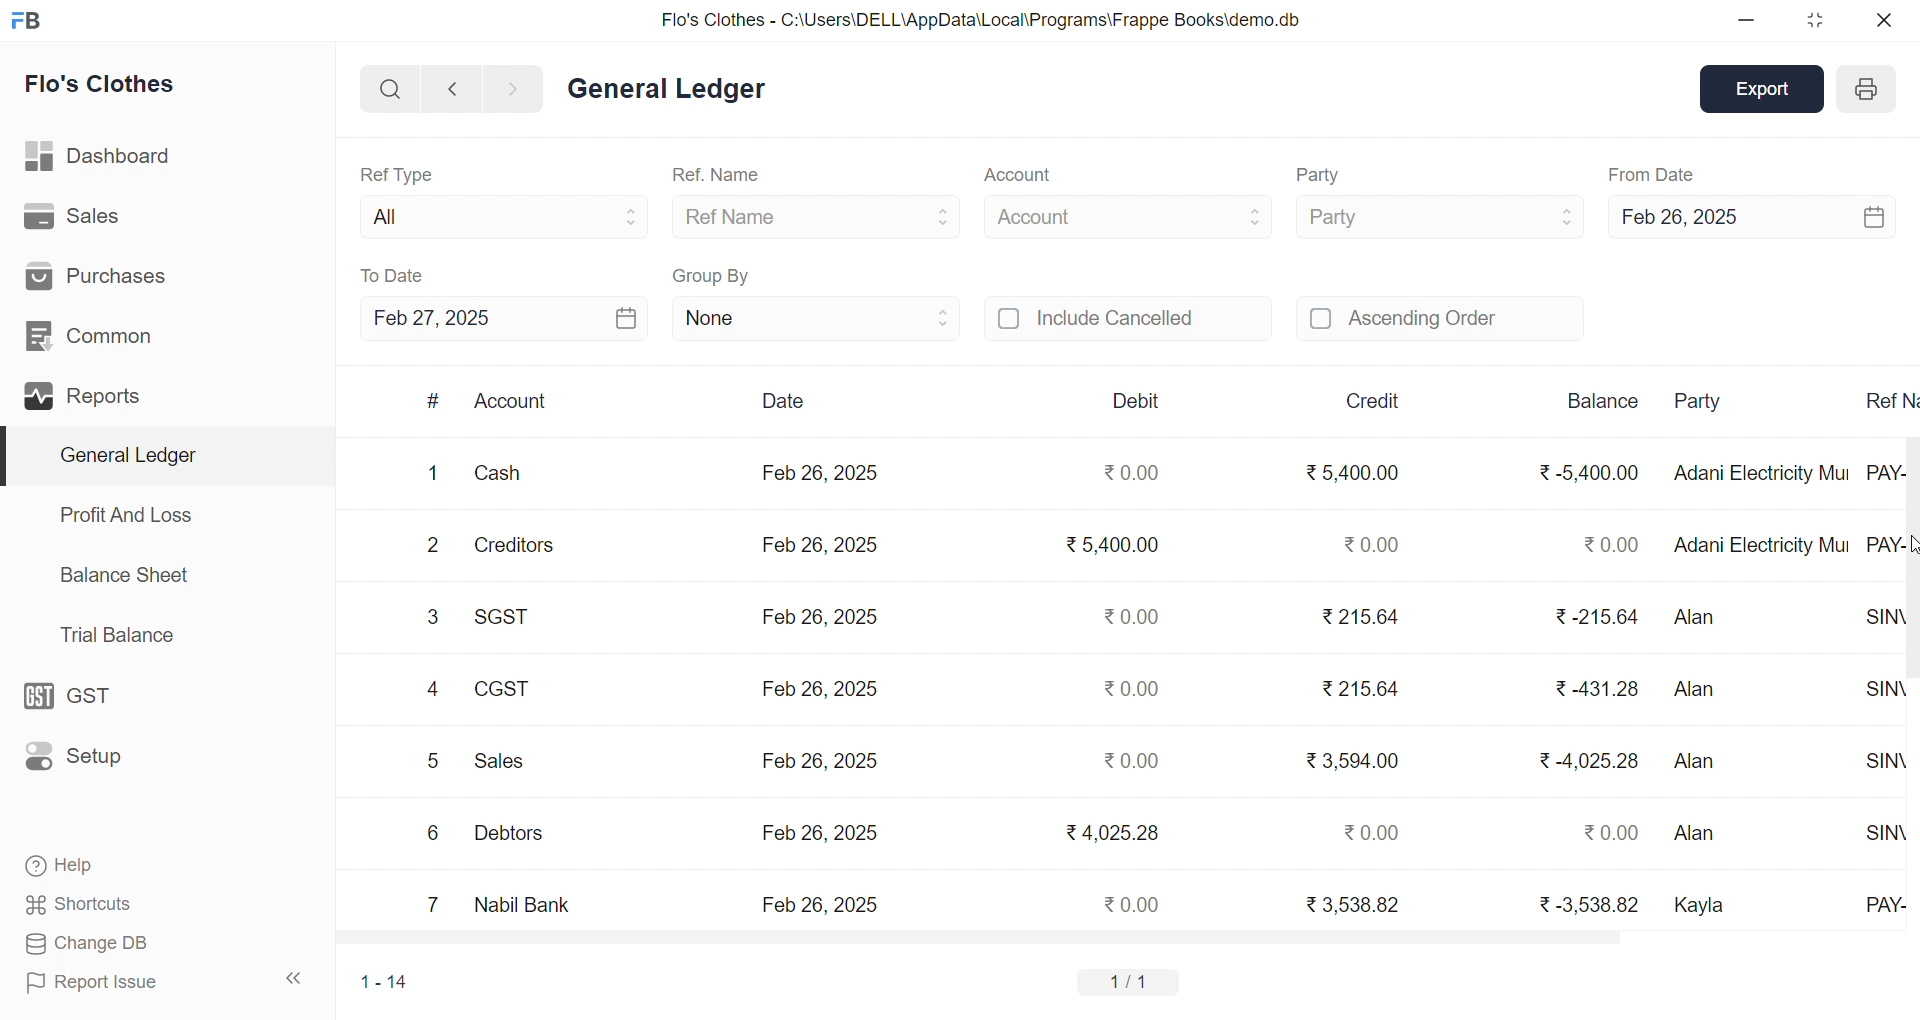 The height and width of the screenshot is (1020, 1920). What do you see at coordinates (431, 761) in the screenshot?
I see `5` at bounding box center [431, 761].